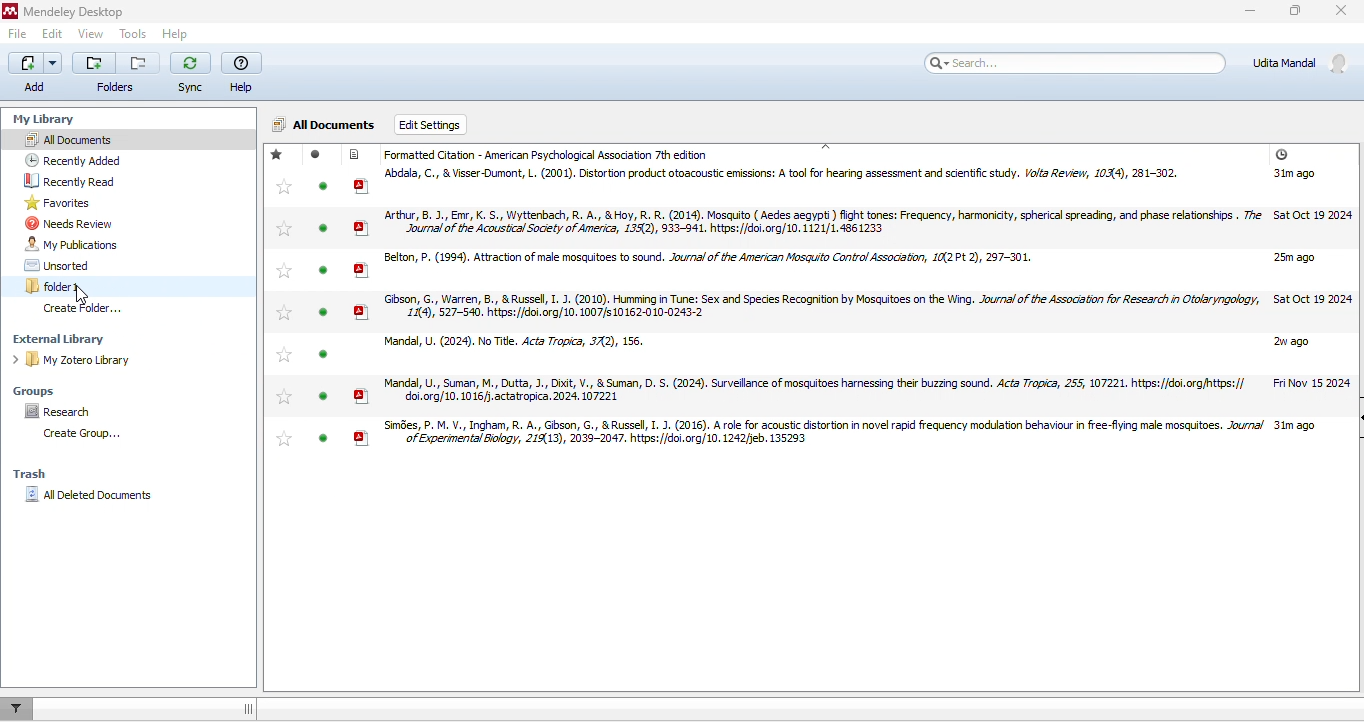 This screenshot has height=722, width=1364. Describe the element at coordinates (91, 34) in the screenshot. I see `view` at that location.